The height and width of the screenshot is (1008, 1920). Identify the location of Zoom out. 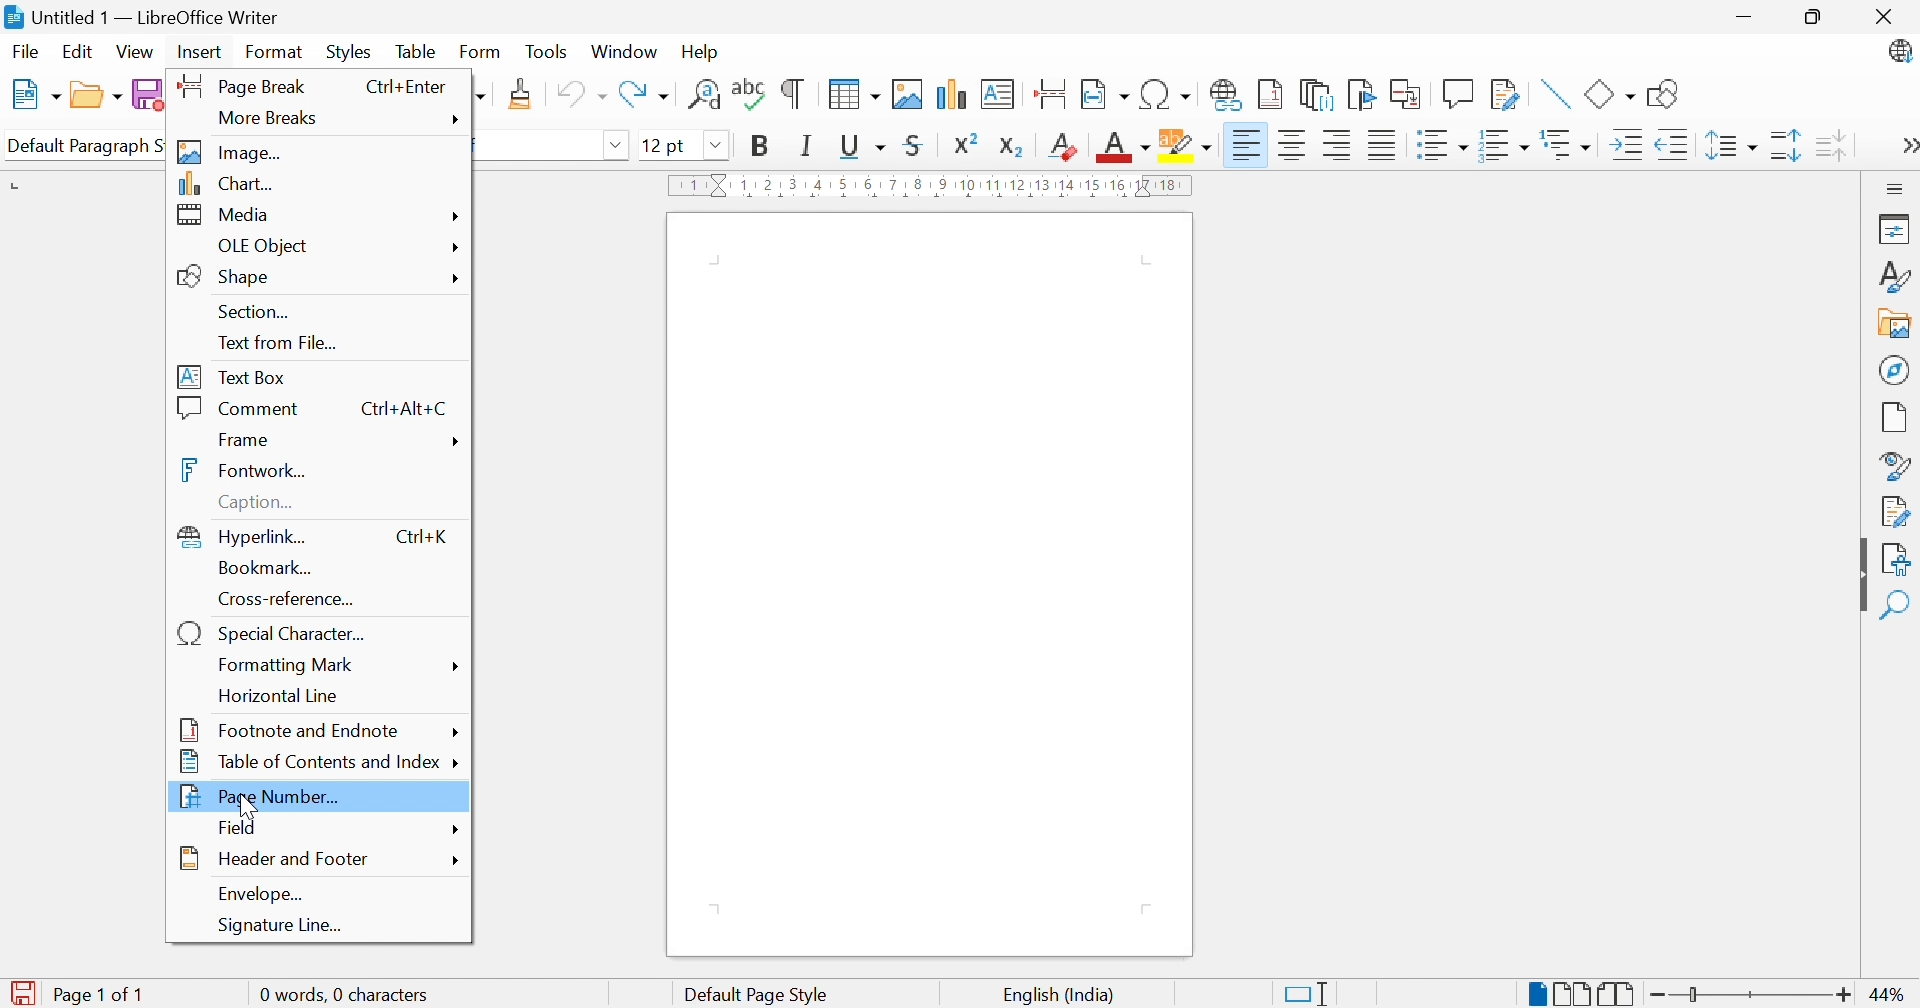
(1661, 996).